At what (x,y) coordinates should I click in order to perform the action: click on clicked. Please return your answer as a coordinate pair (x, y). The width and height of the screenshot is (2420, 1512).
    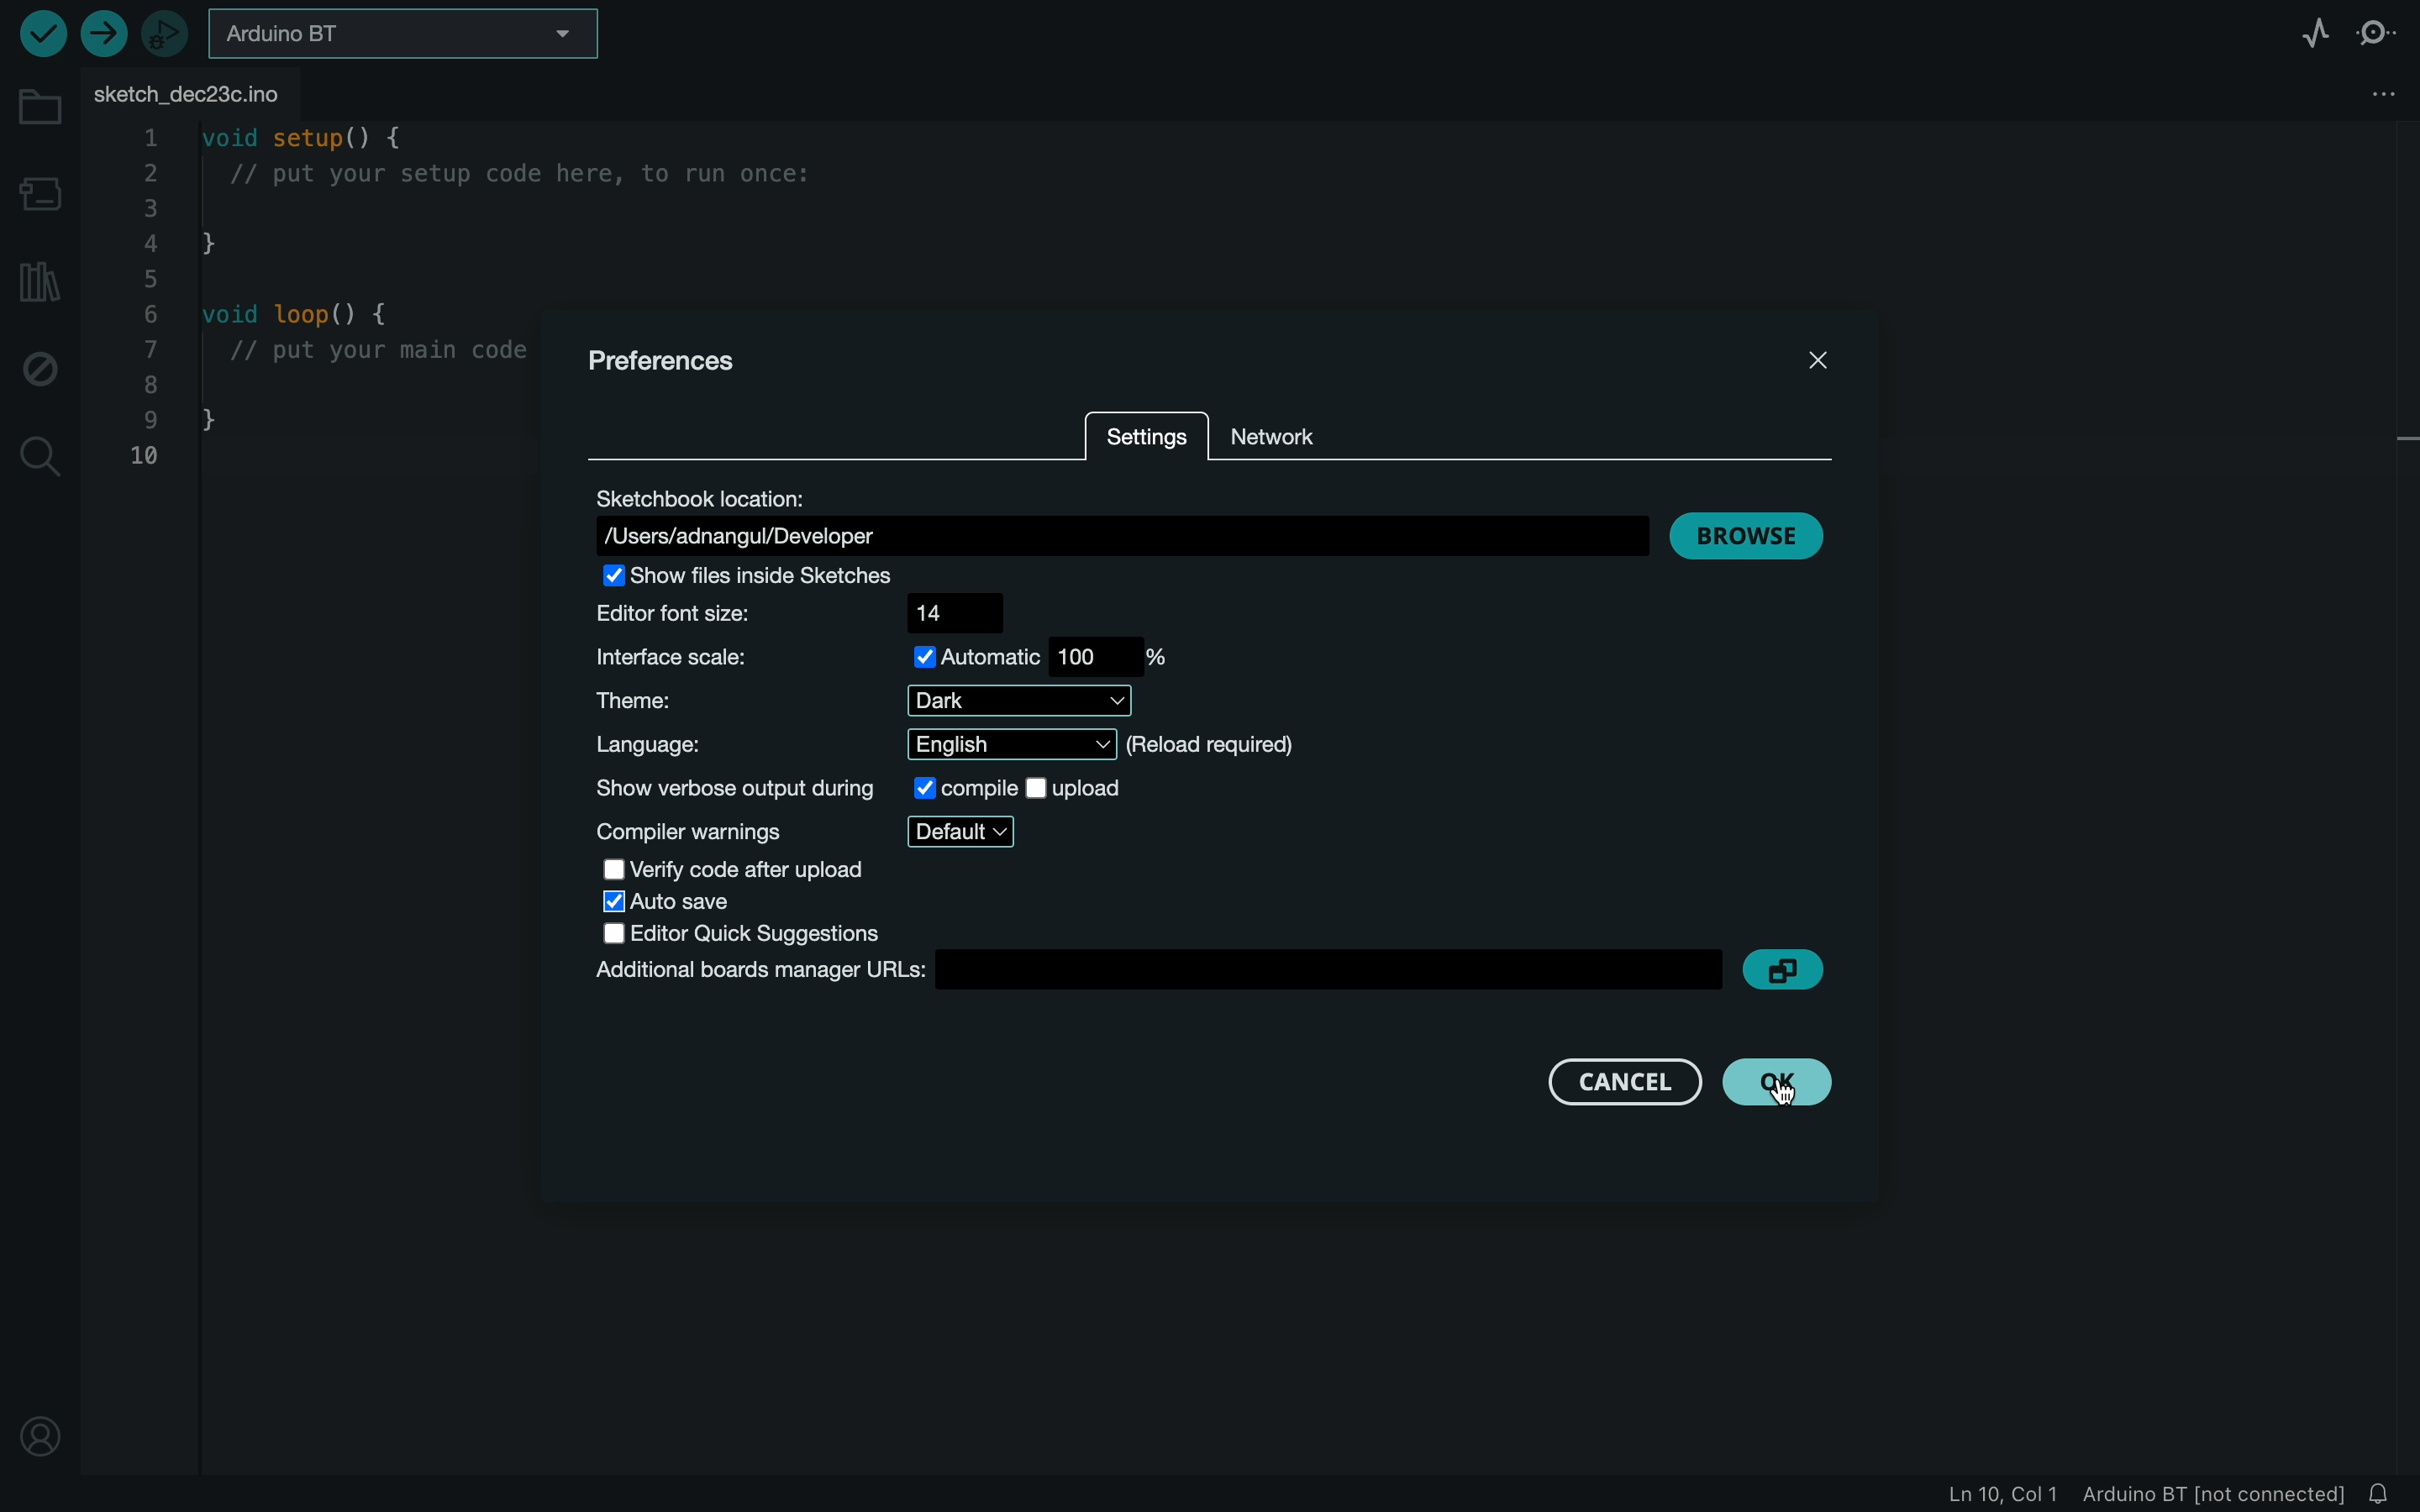
    Looking at the image, I should click on (1784, 1083).